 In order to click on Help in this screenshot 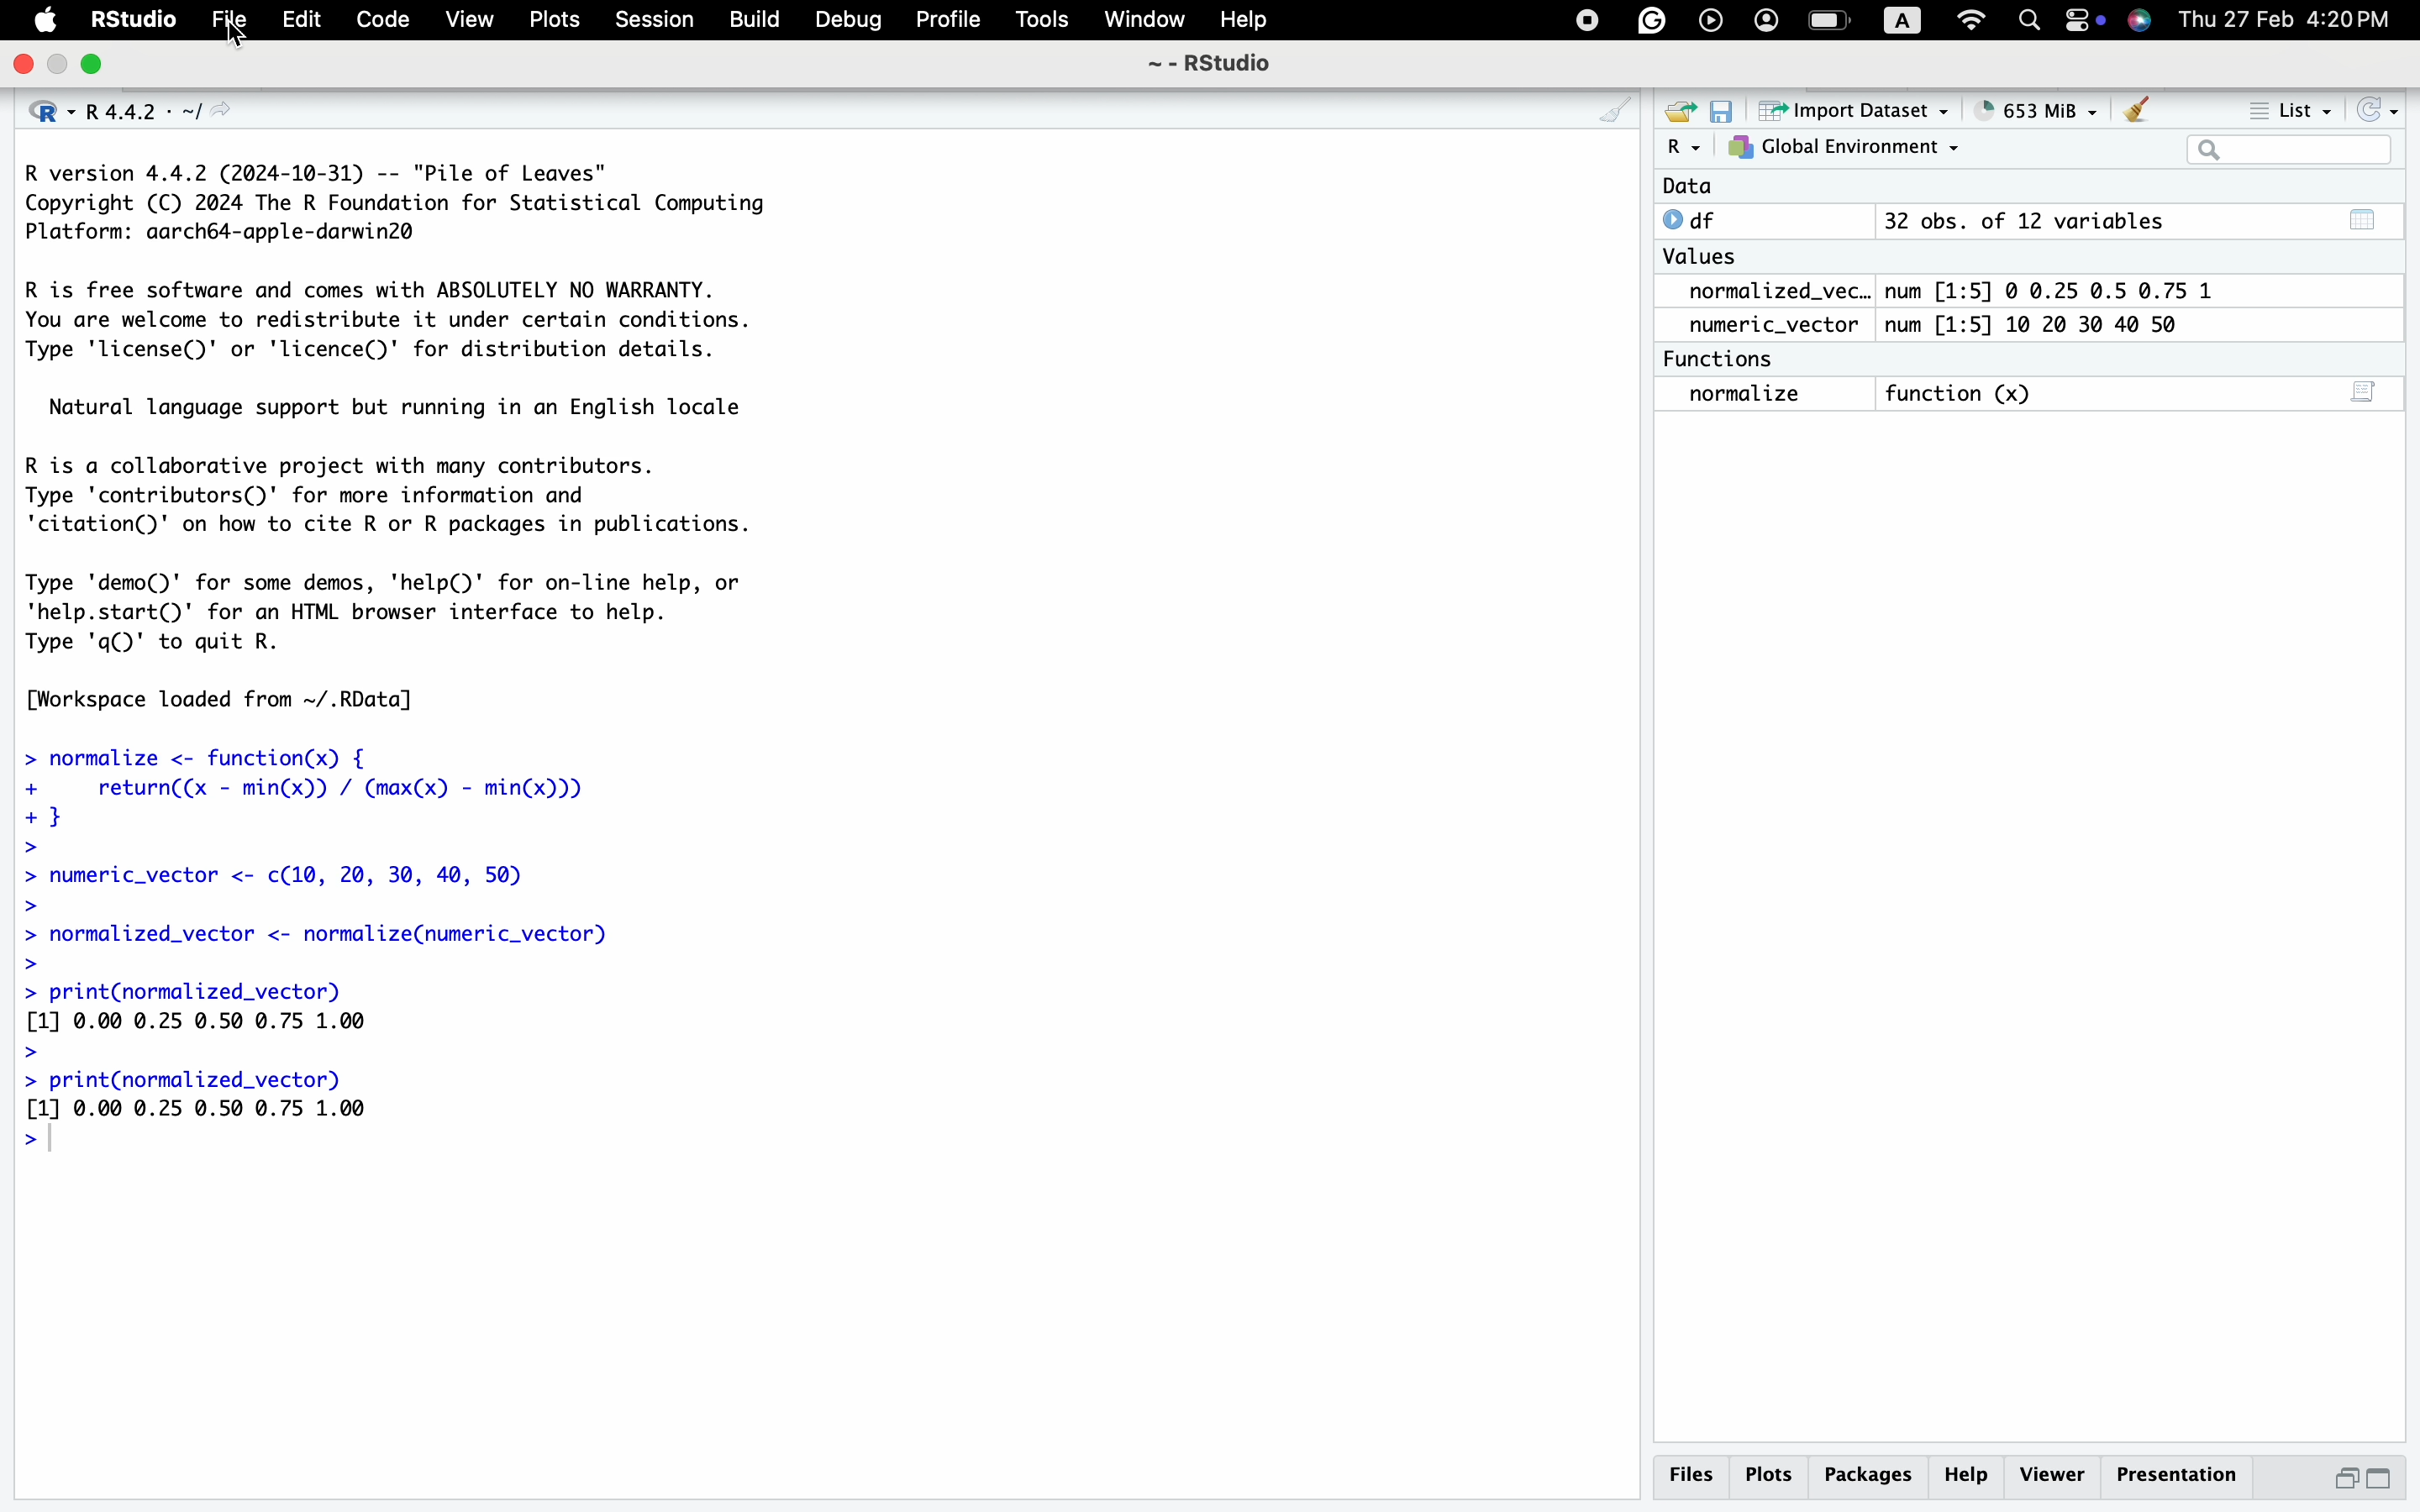, I will do `click(1971, 1474)`.